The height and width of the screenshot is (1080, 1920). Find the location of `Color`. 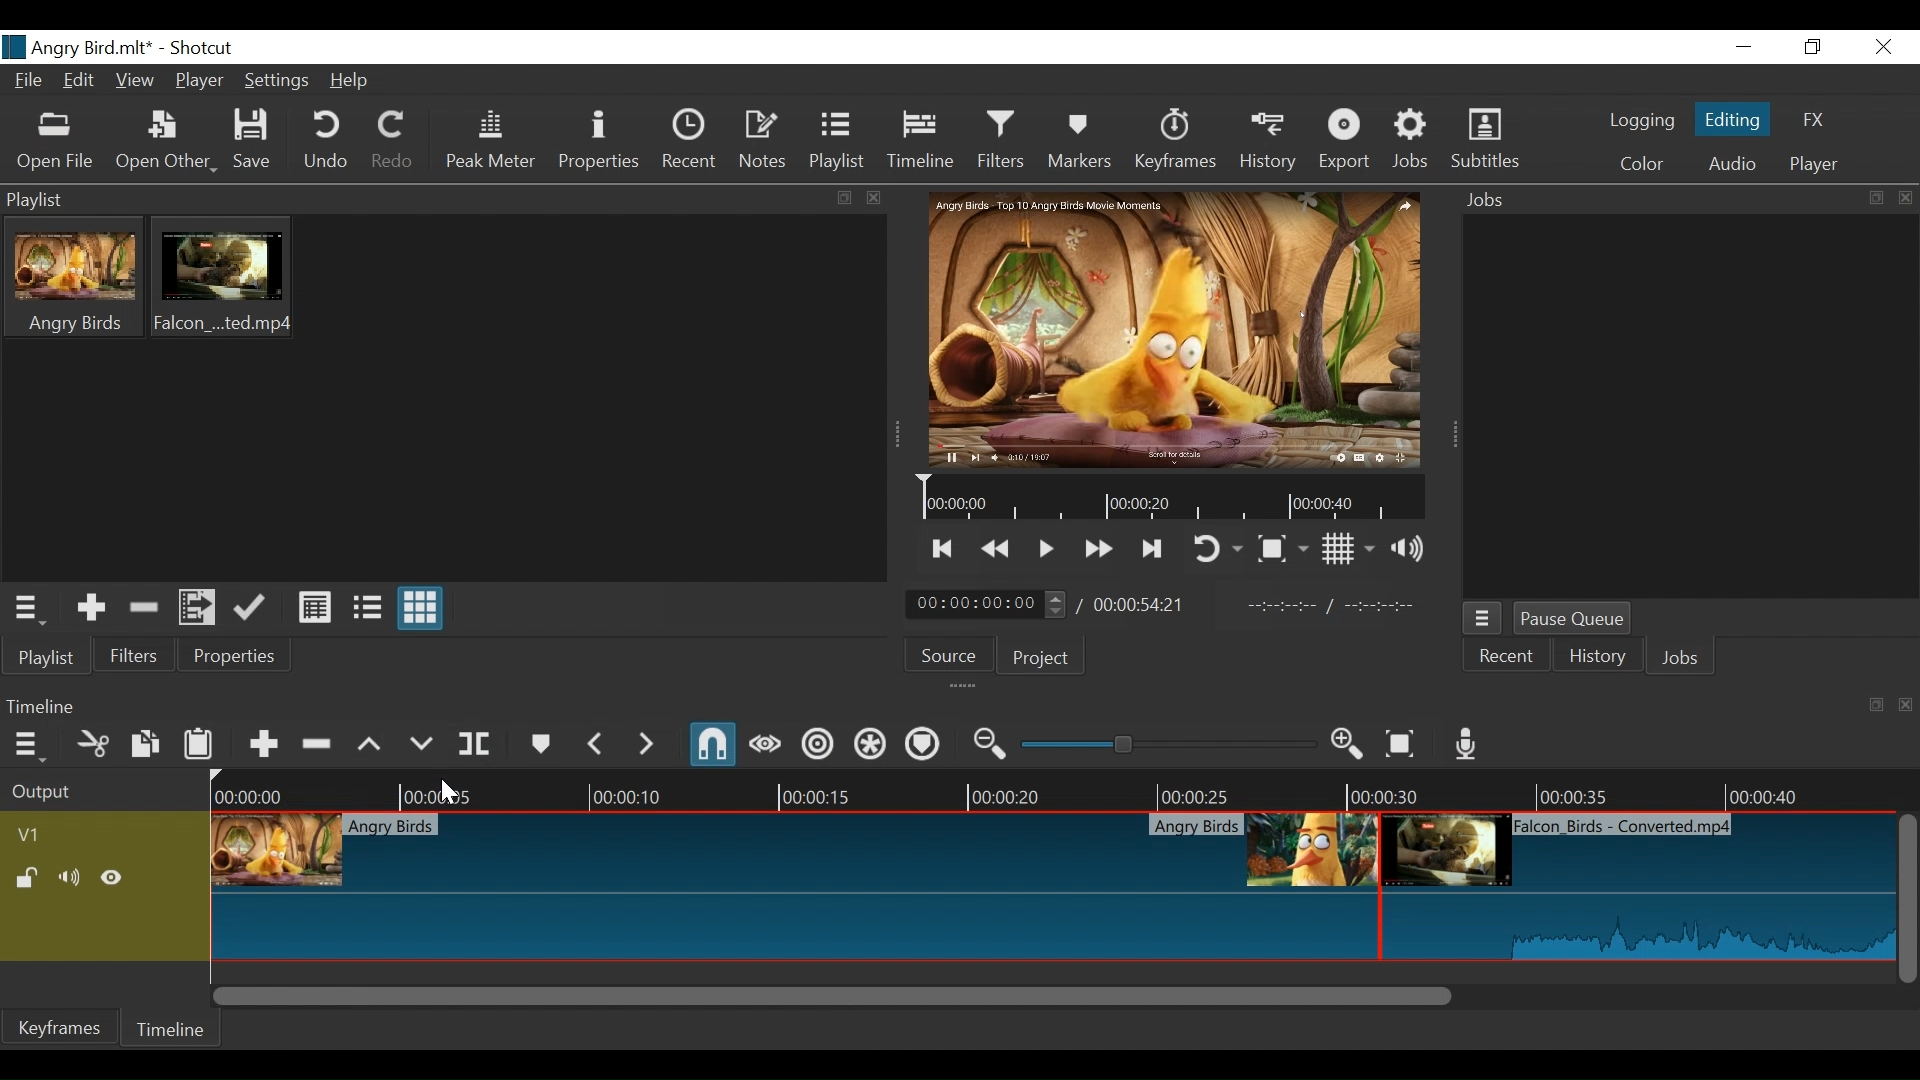

Color is located at coordinates (1643, 166).